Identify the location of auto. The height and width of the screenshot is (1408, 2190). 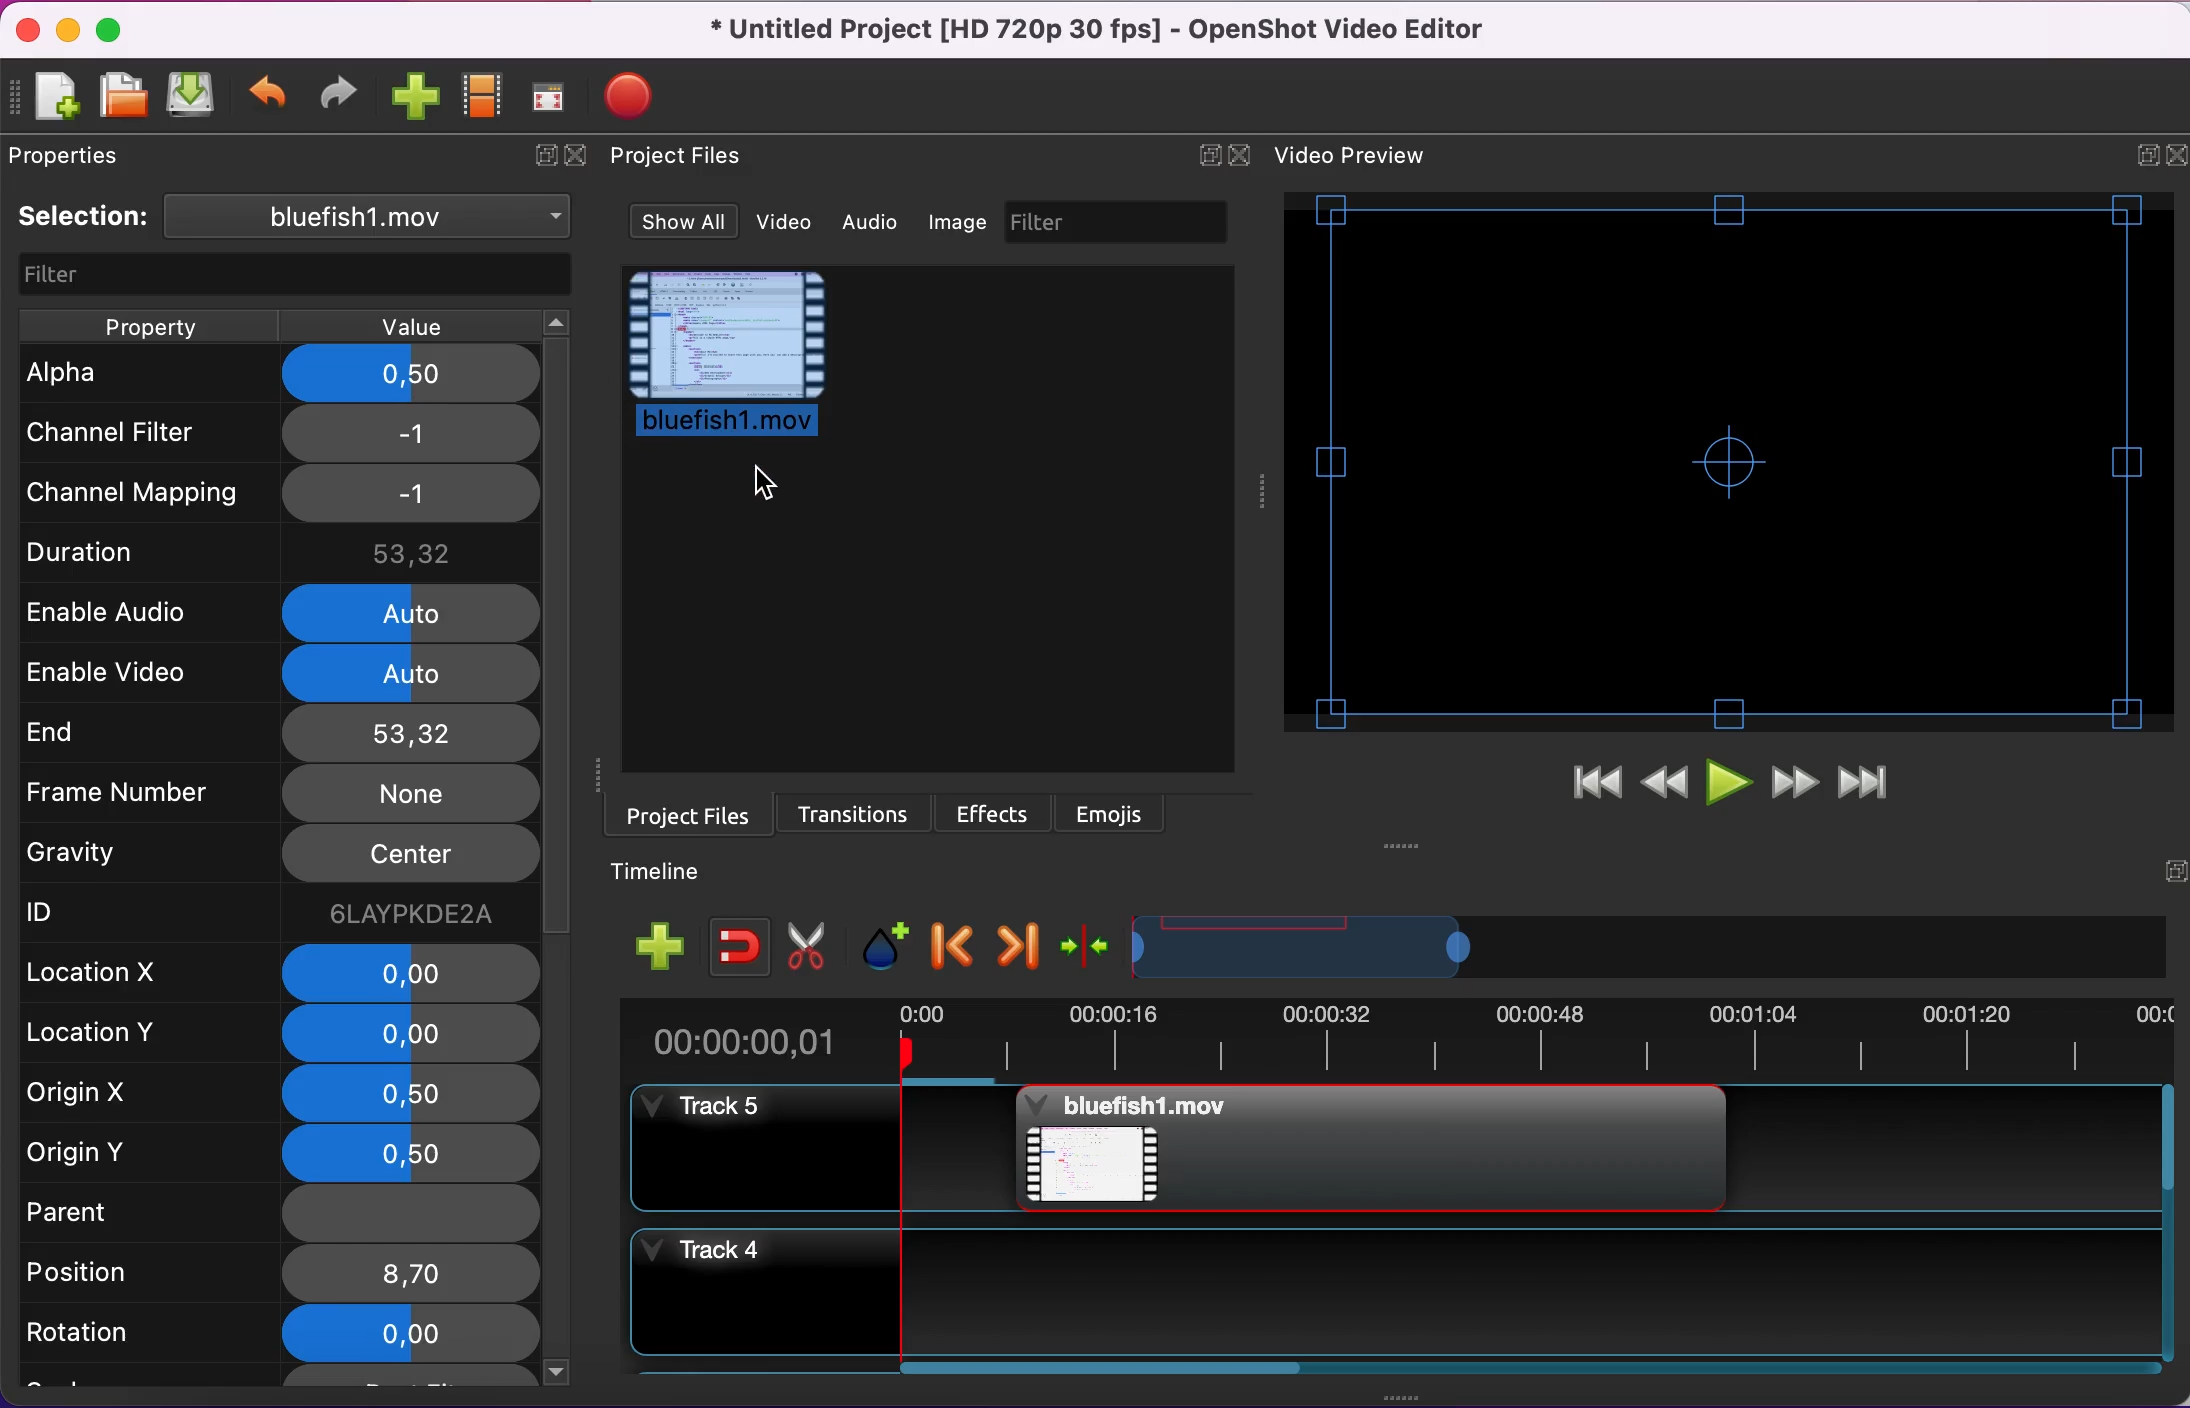
(411, 673).